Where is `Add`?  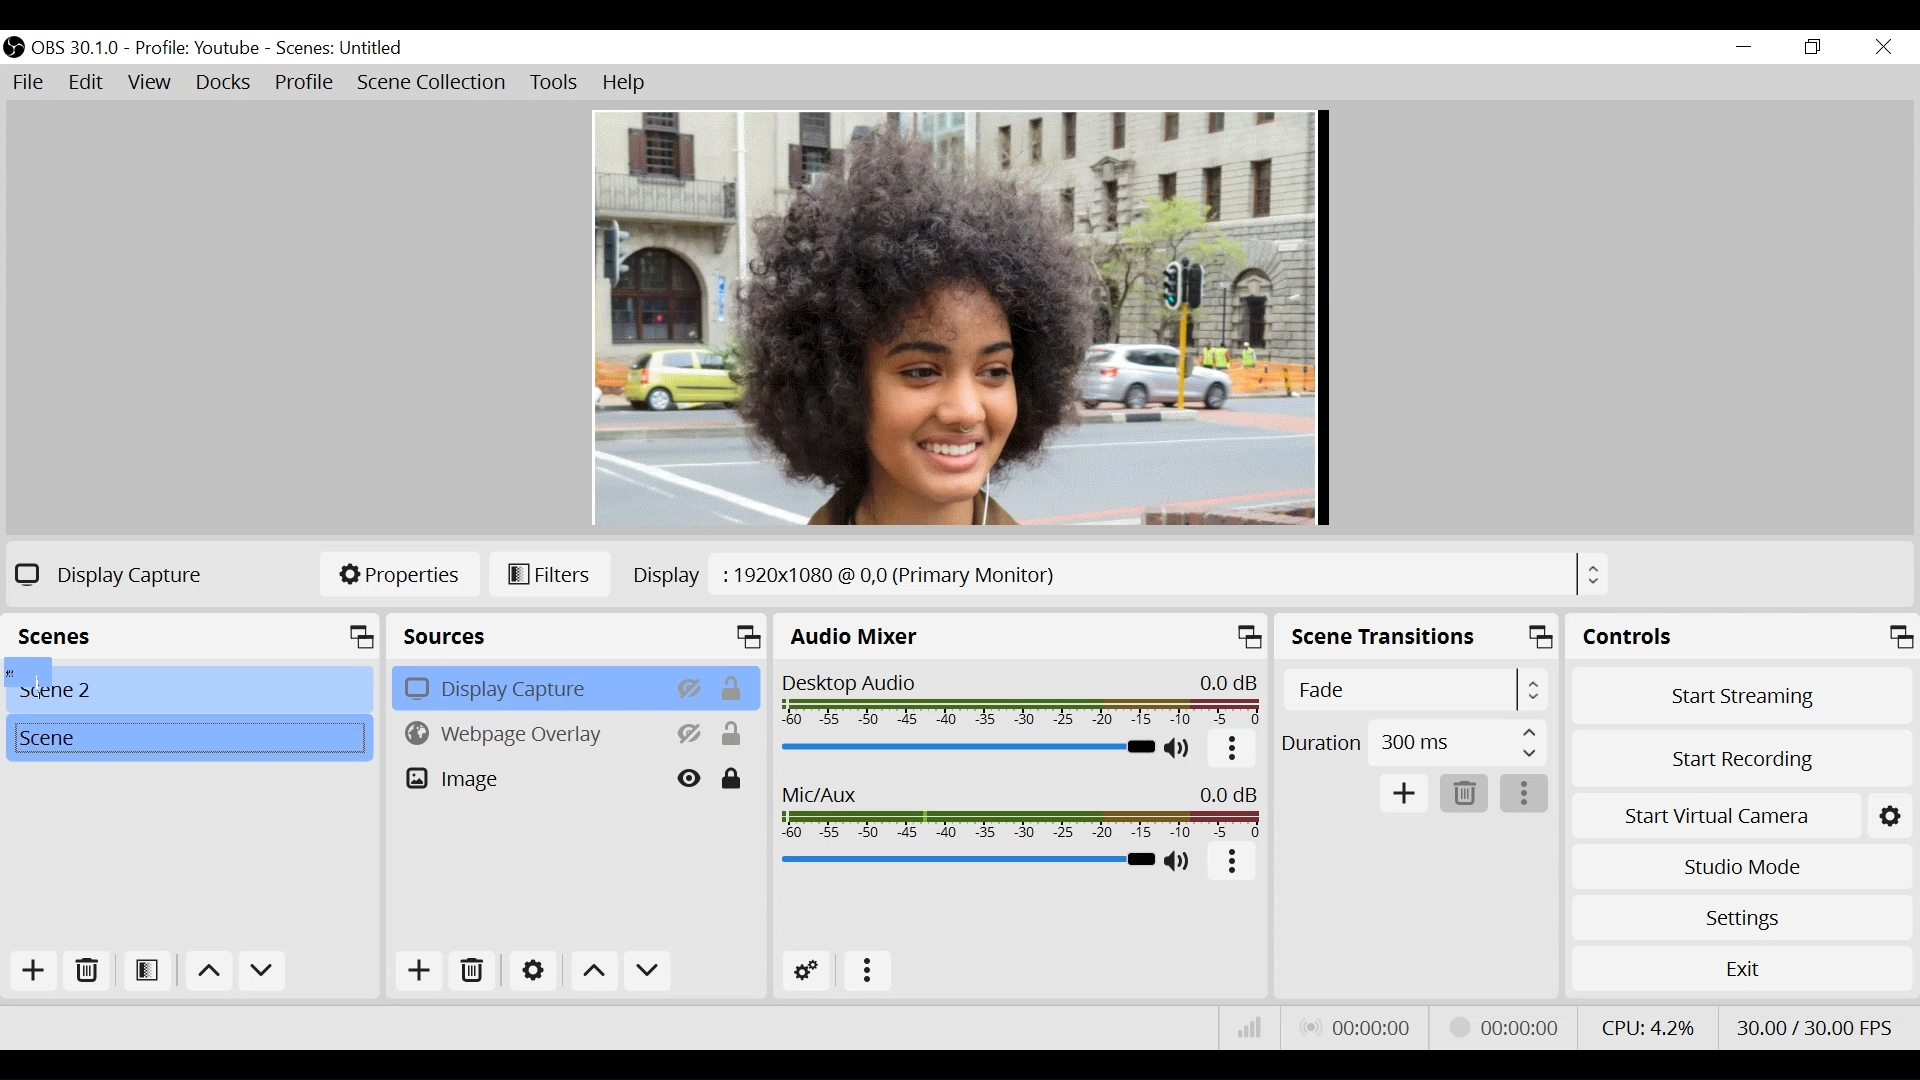 Add is located at coordinates (421, 969).